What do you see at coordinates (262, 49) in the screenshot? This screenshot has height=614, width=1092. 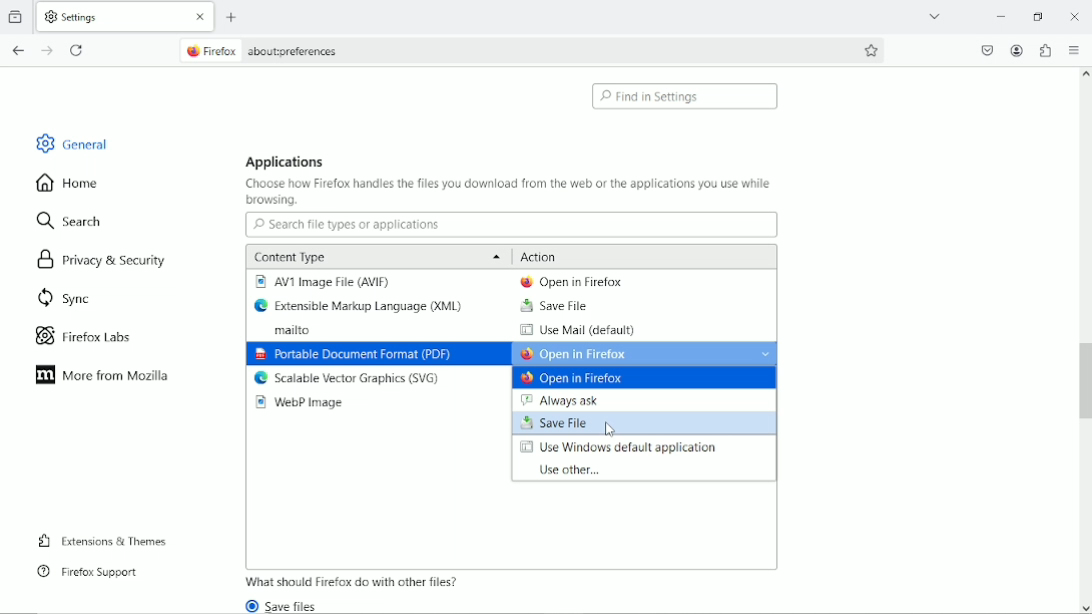 I see `about.preferences` at bounding box center [262, 49].